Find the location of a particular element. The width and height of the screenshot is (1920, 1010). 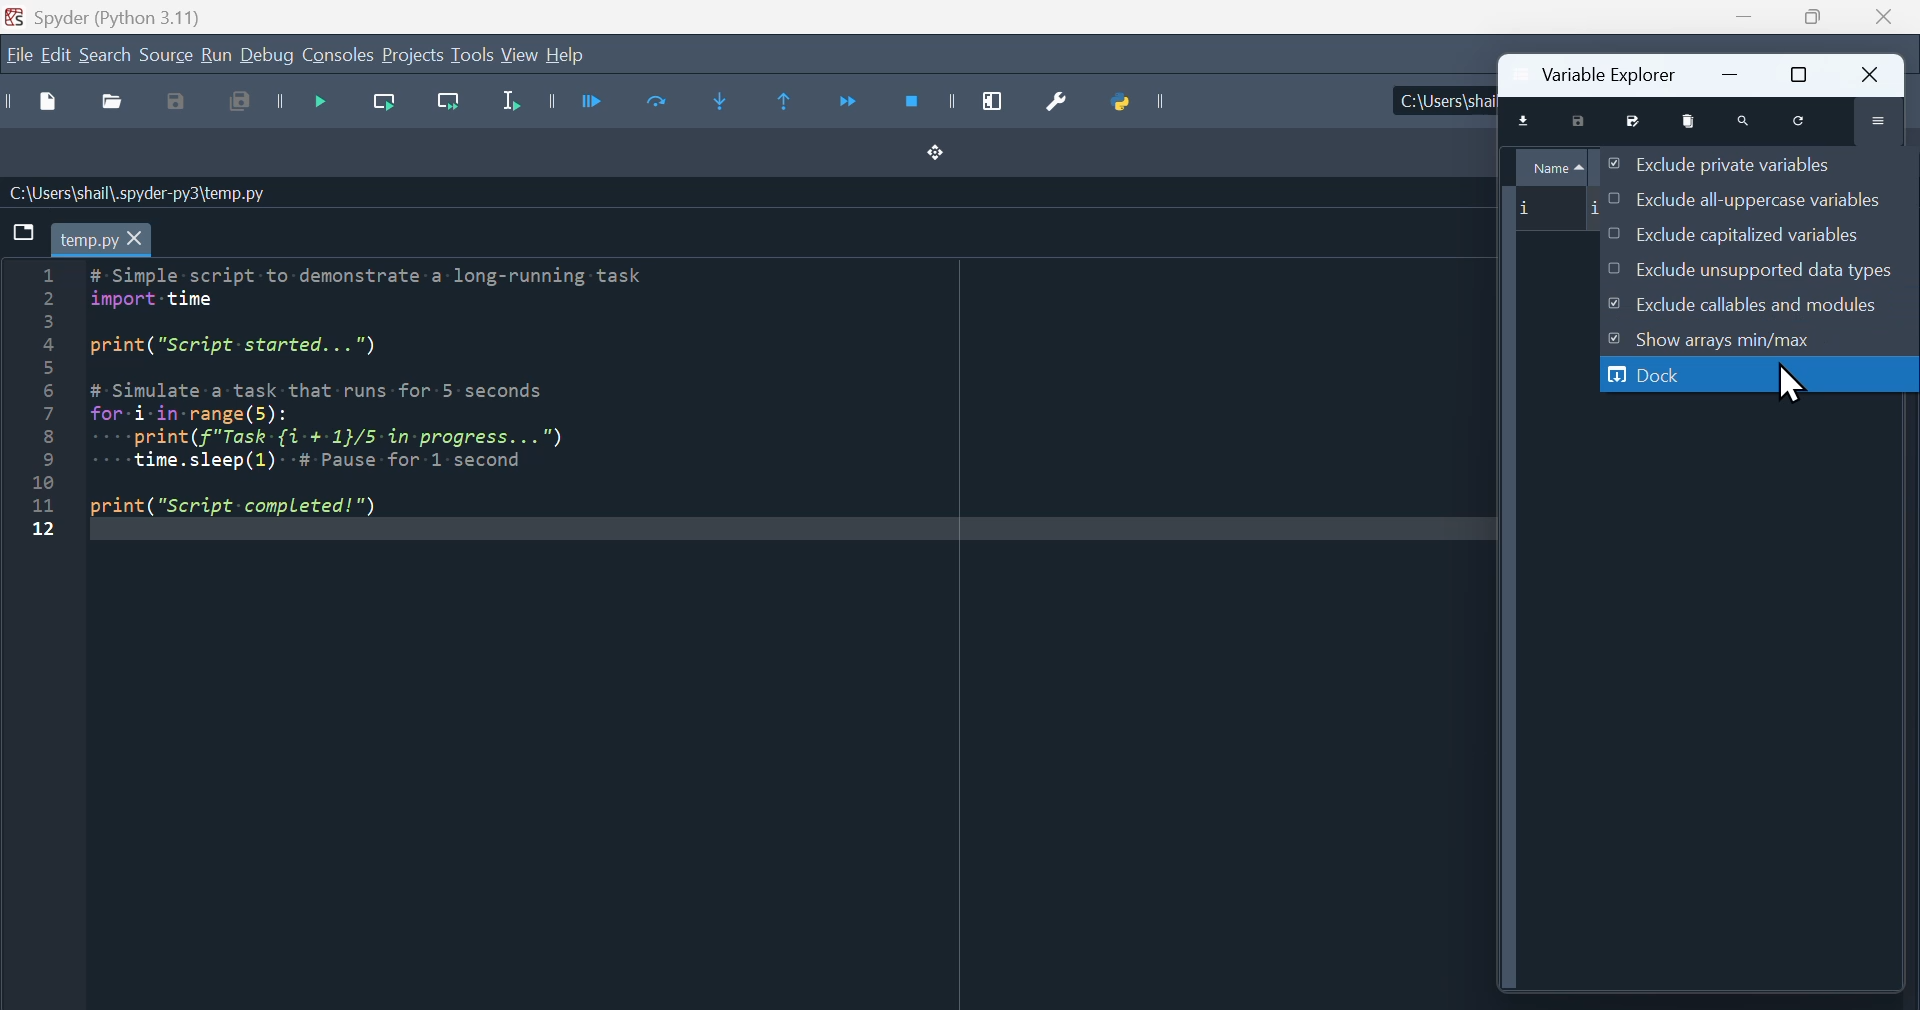

Continue execution until next function is located at coordinates (847, 106).